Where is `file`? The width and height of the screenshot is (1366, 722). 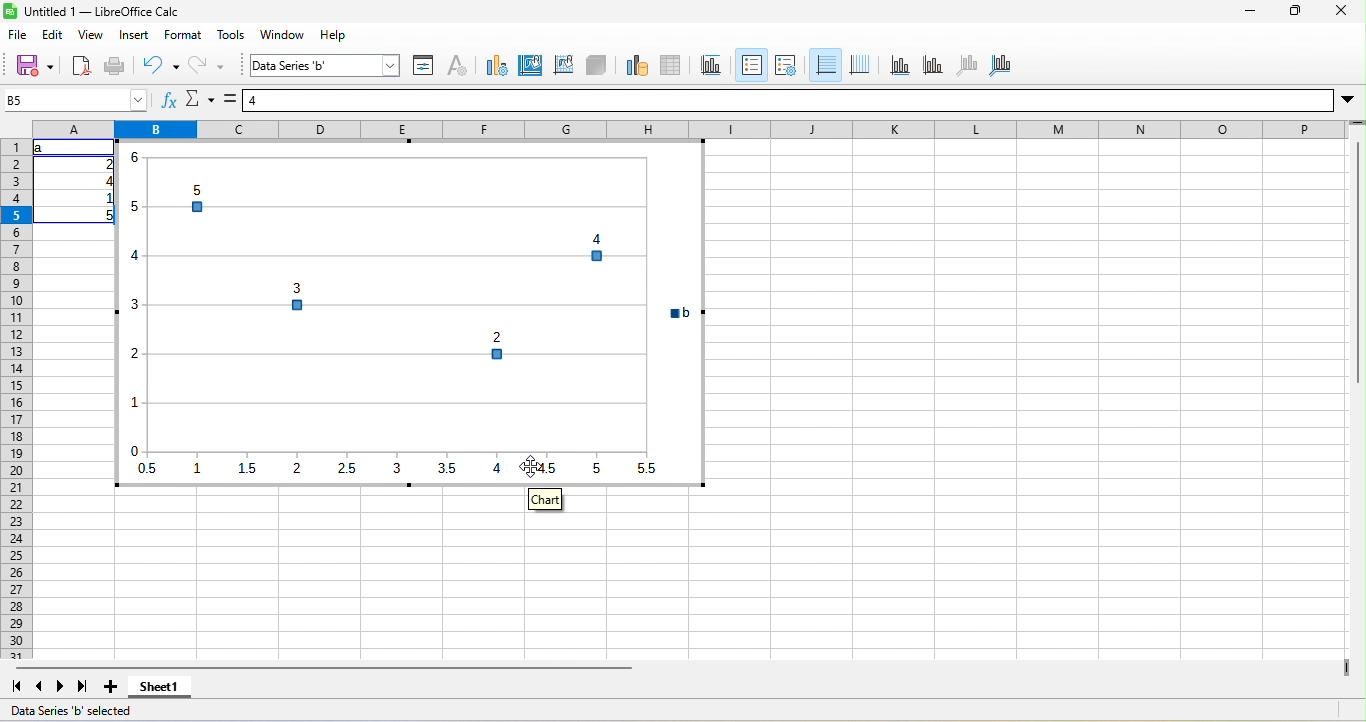 file is located at coordinates (18, 35).